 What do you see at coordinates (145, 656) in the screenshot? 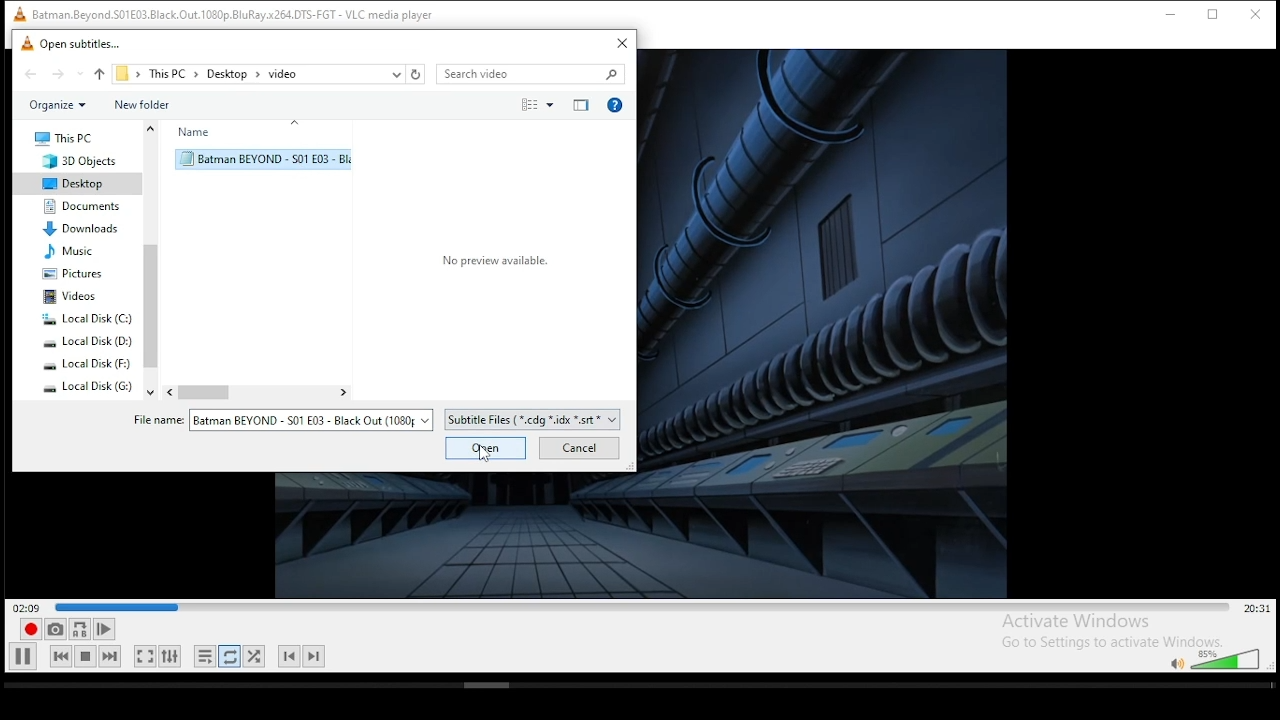
I see `toggle video in fullscreen` at bounding box center [145, 656].